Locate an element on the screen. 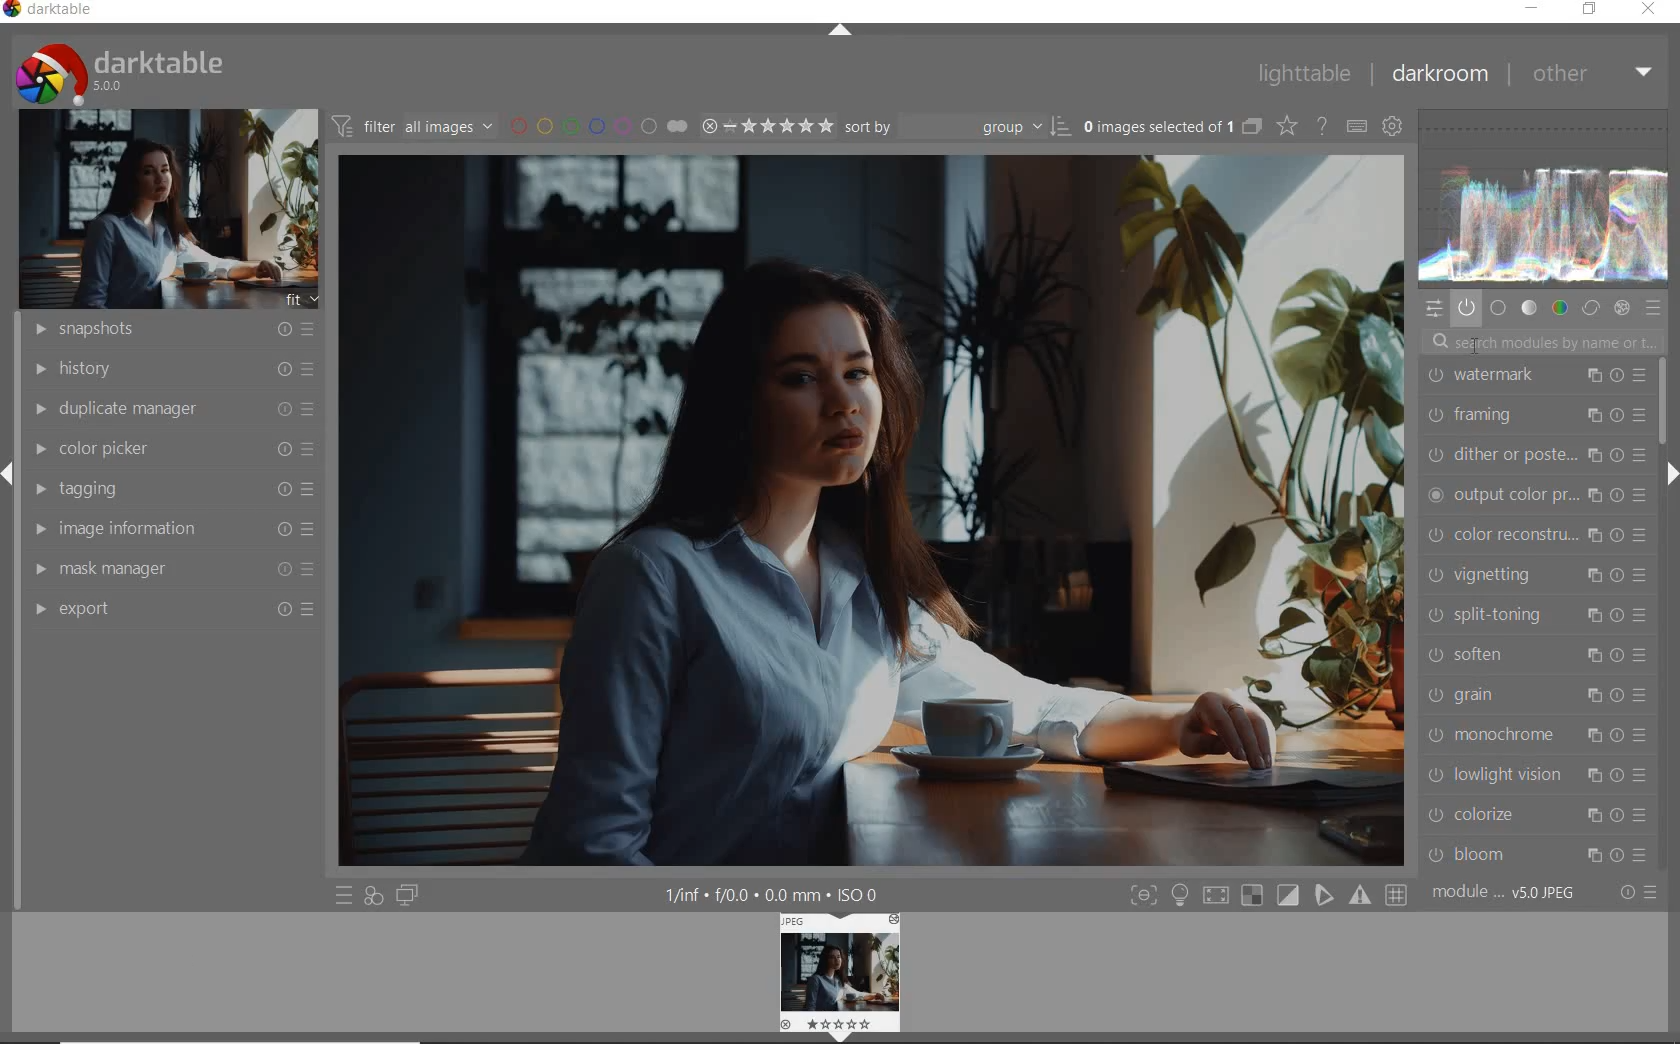 This screenshot has height=1044, width=1680. tone is located at coordinates (1529, 307).